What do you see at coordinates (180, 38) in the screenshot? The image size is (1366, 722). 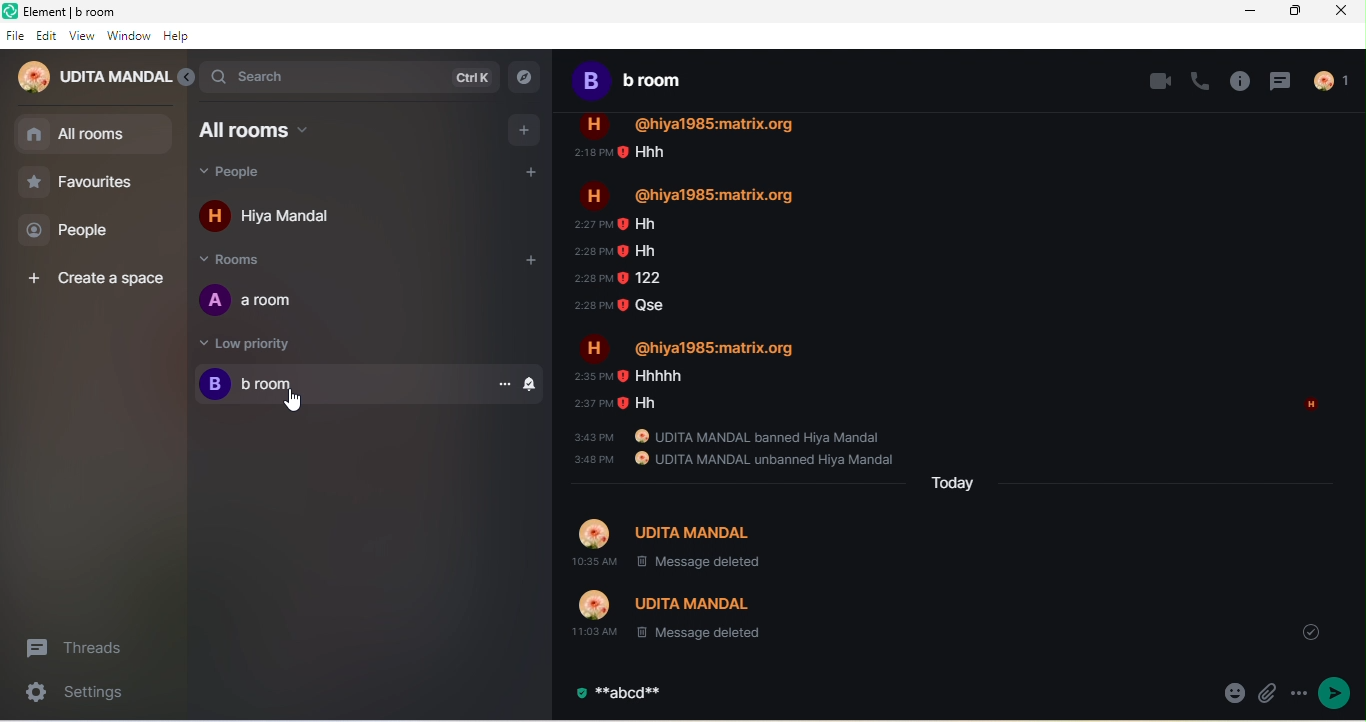 I see `help` at bounding box center [180, 38].